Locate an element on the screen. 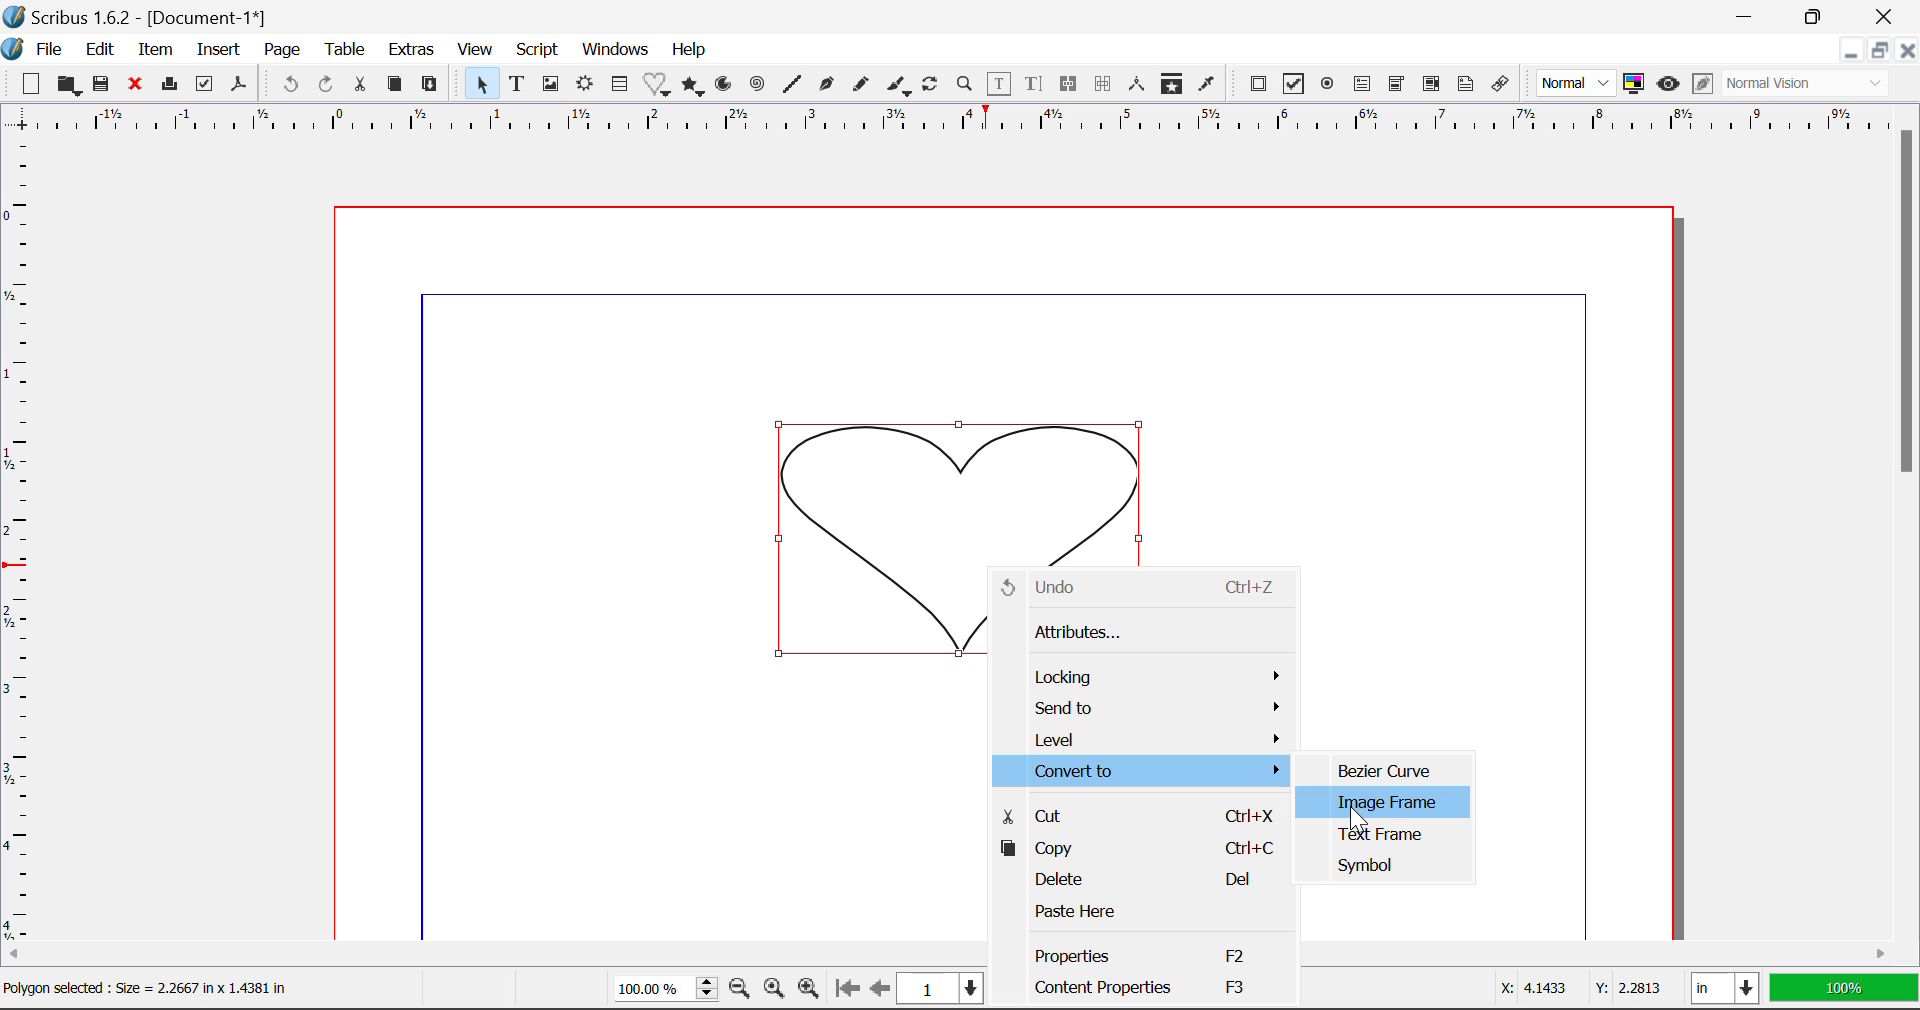 This screenshot has width=1920, height=1010. Table is located at coordinates (348, 49).